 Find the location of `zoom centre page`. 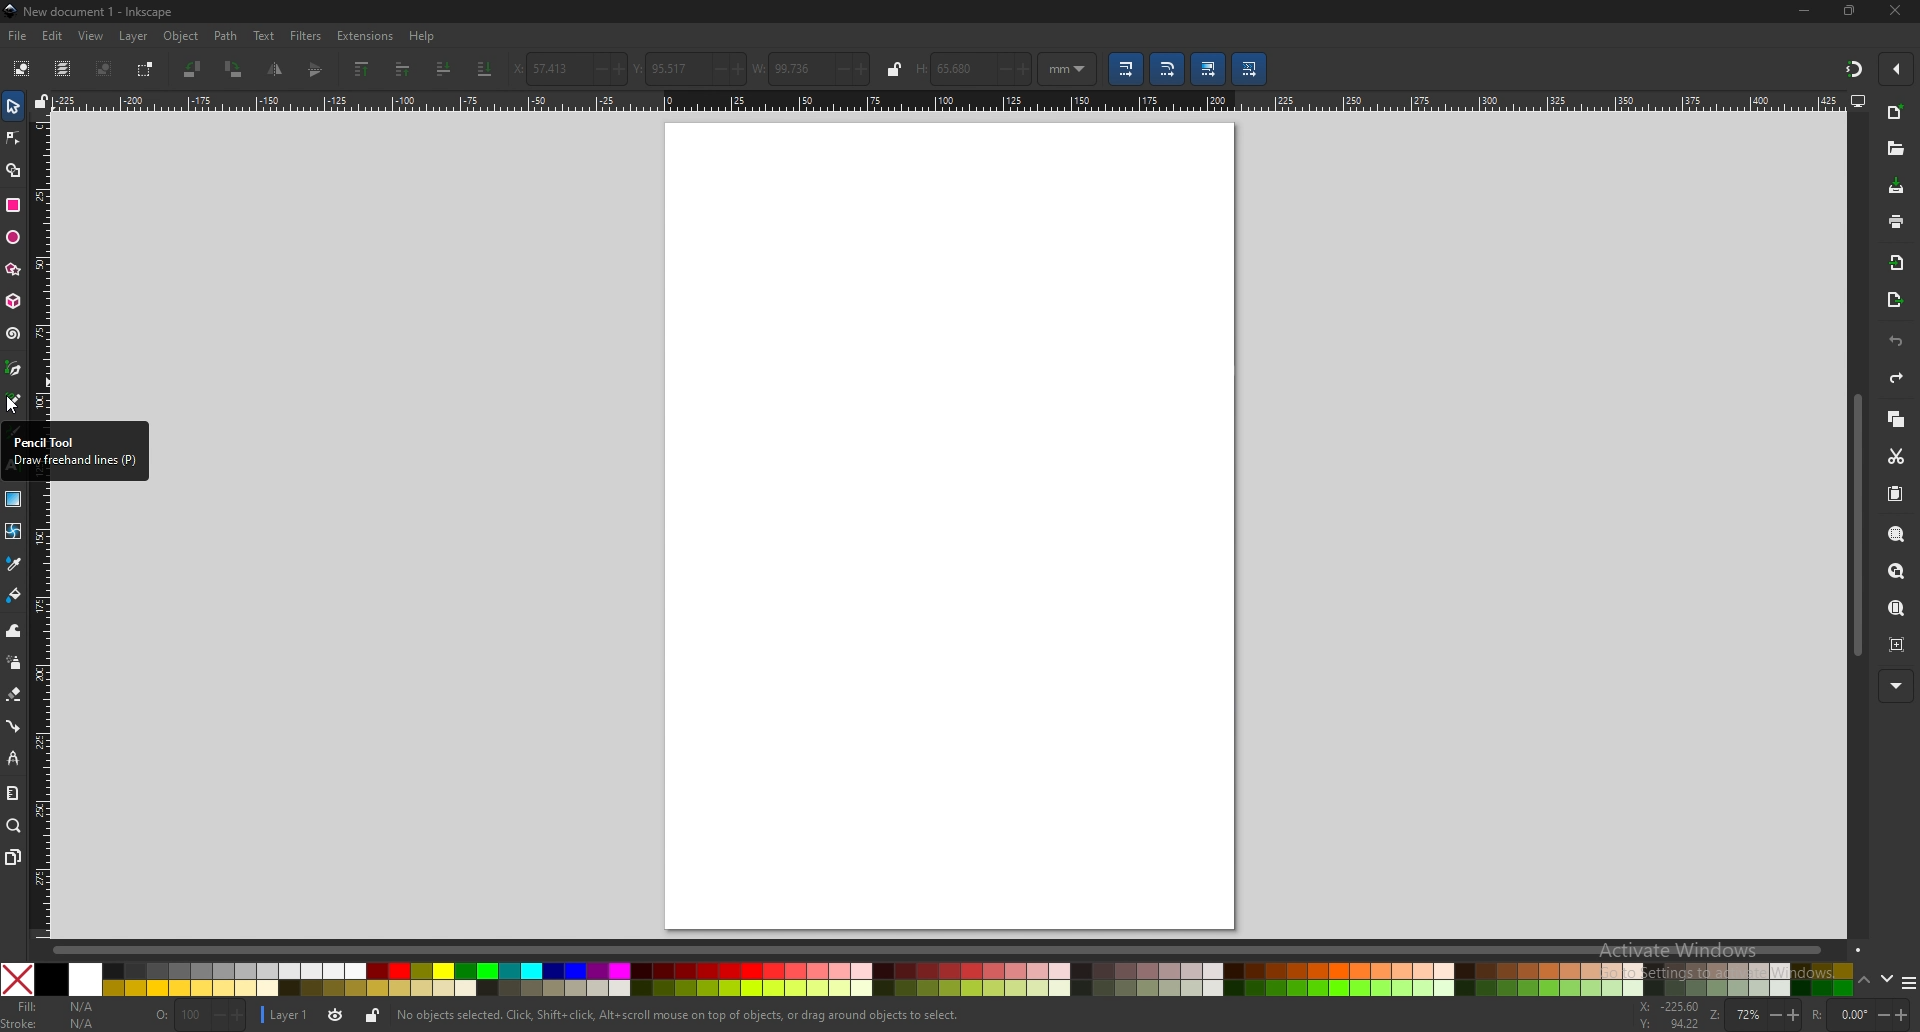

zoom centre page is located at coordinates (1895, 645).